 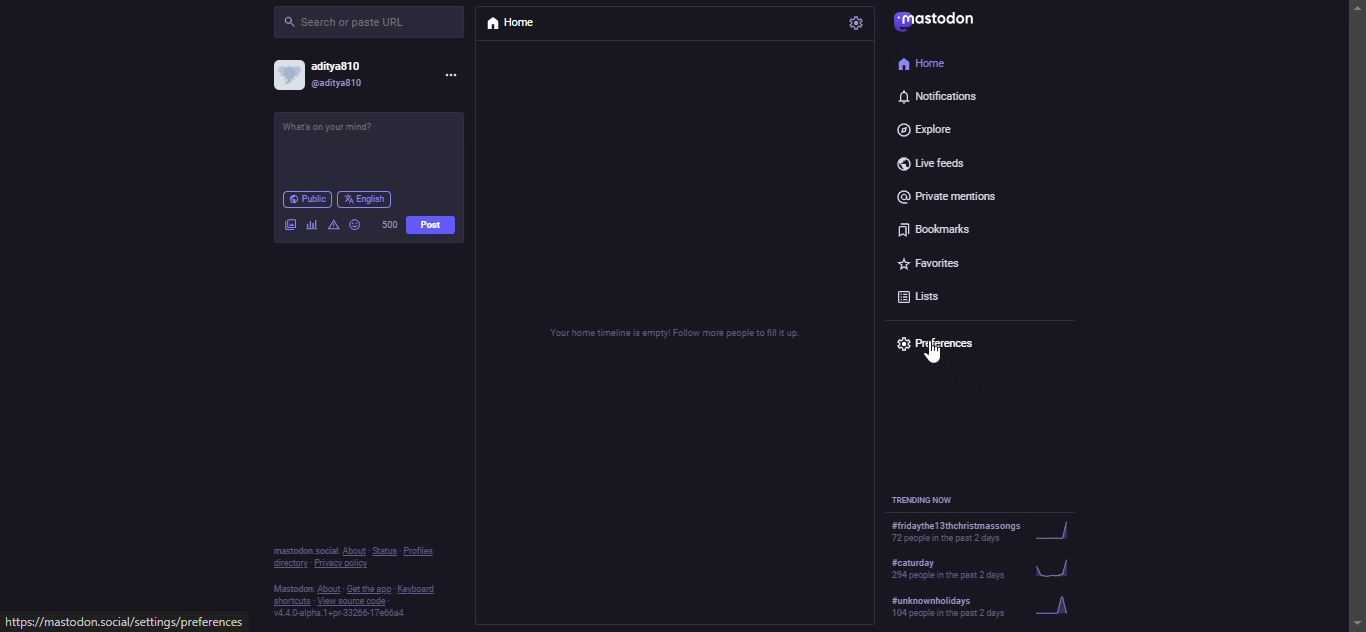 I want to click on trending, so click(x=928, y=496).